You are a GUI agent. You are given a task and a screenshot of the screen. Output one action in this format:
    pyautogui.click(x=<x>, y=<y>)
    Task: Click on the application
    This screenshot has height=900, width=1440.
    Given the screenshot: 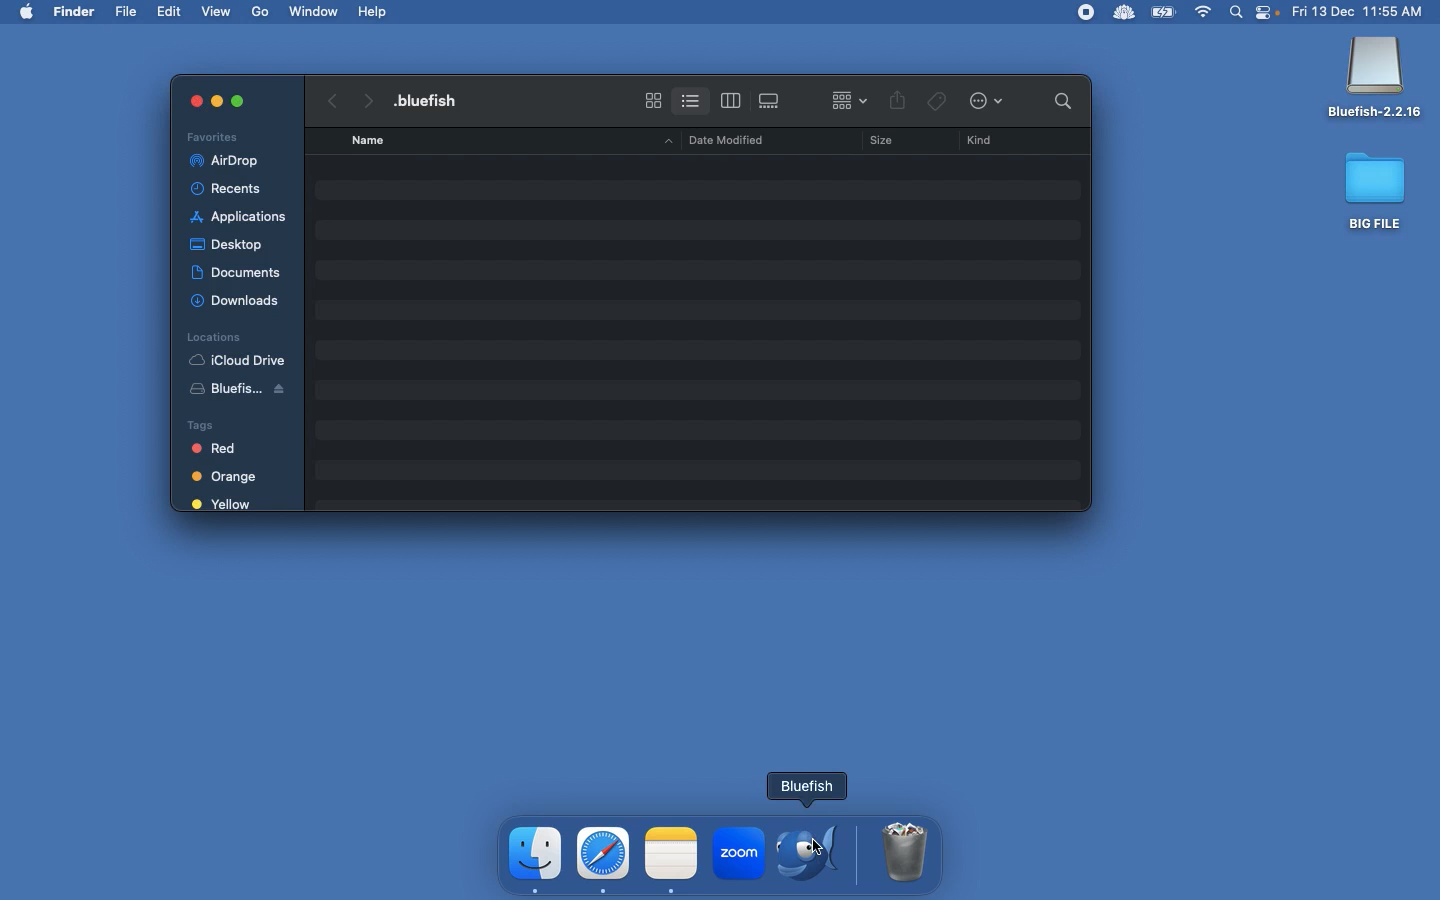 What is the action you would take?
    pyautogui.click(x=239, y=217)
    